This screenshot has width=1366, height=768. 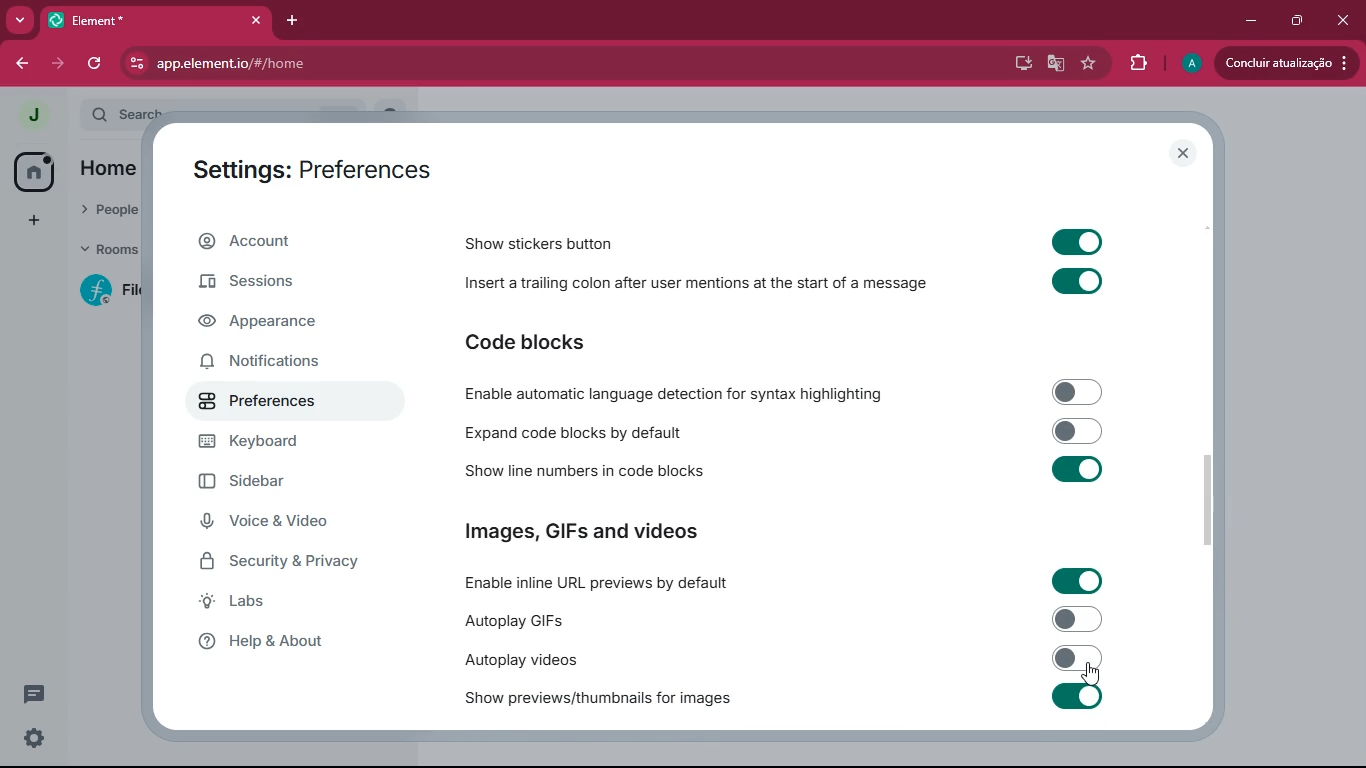 What do you see at coordinates (280, 406) in the screenshot?
I see `preferences` at bounding box center [280, 406].